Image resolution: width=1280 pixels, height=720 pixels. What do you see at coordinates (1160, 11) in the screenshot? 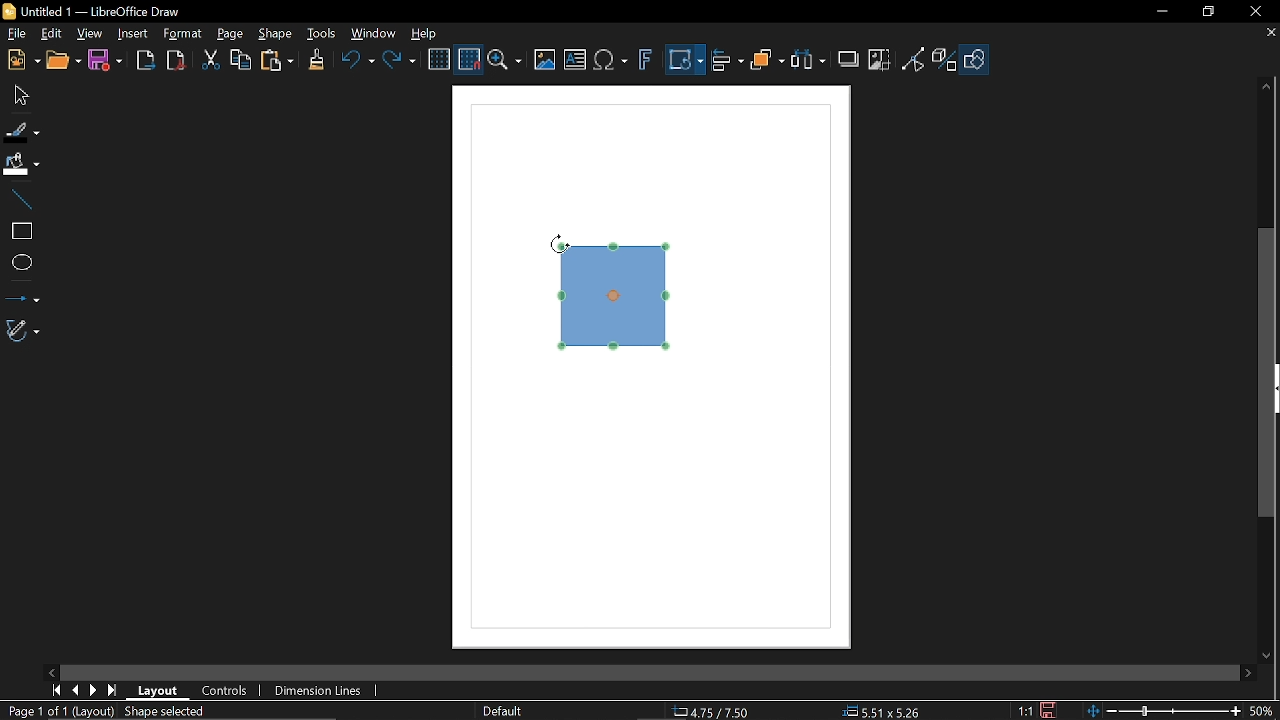
I see `Minimize` at bounding box center [1160, 11].